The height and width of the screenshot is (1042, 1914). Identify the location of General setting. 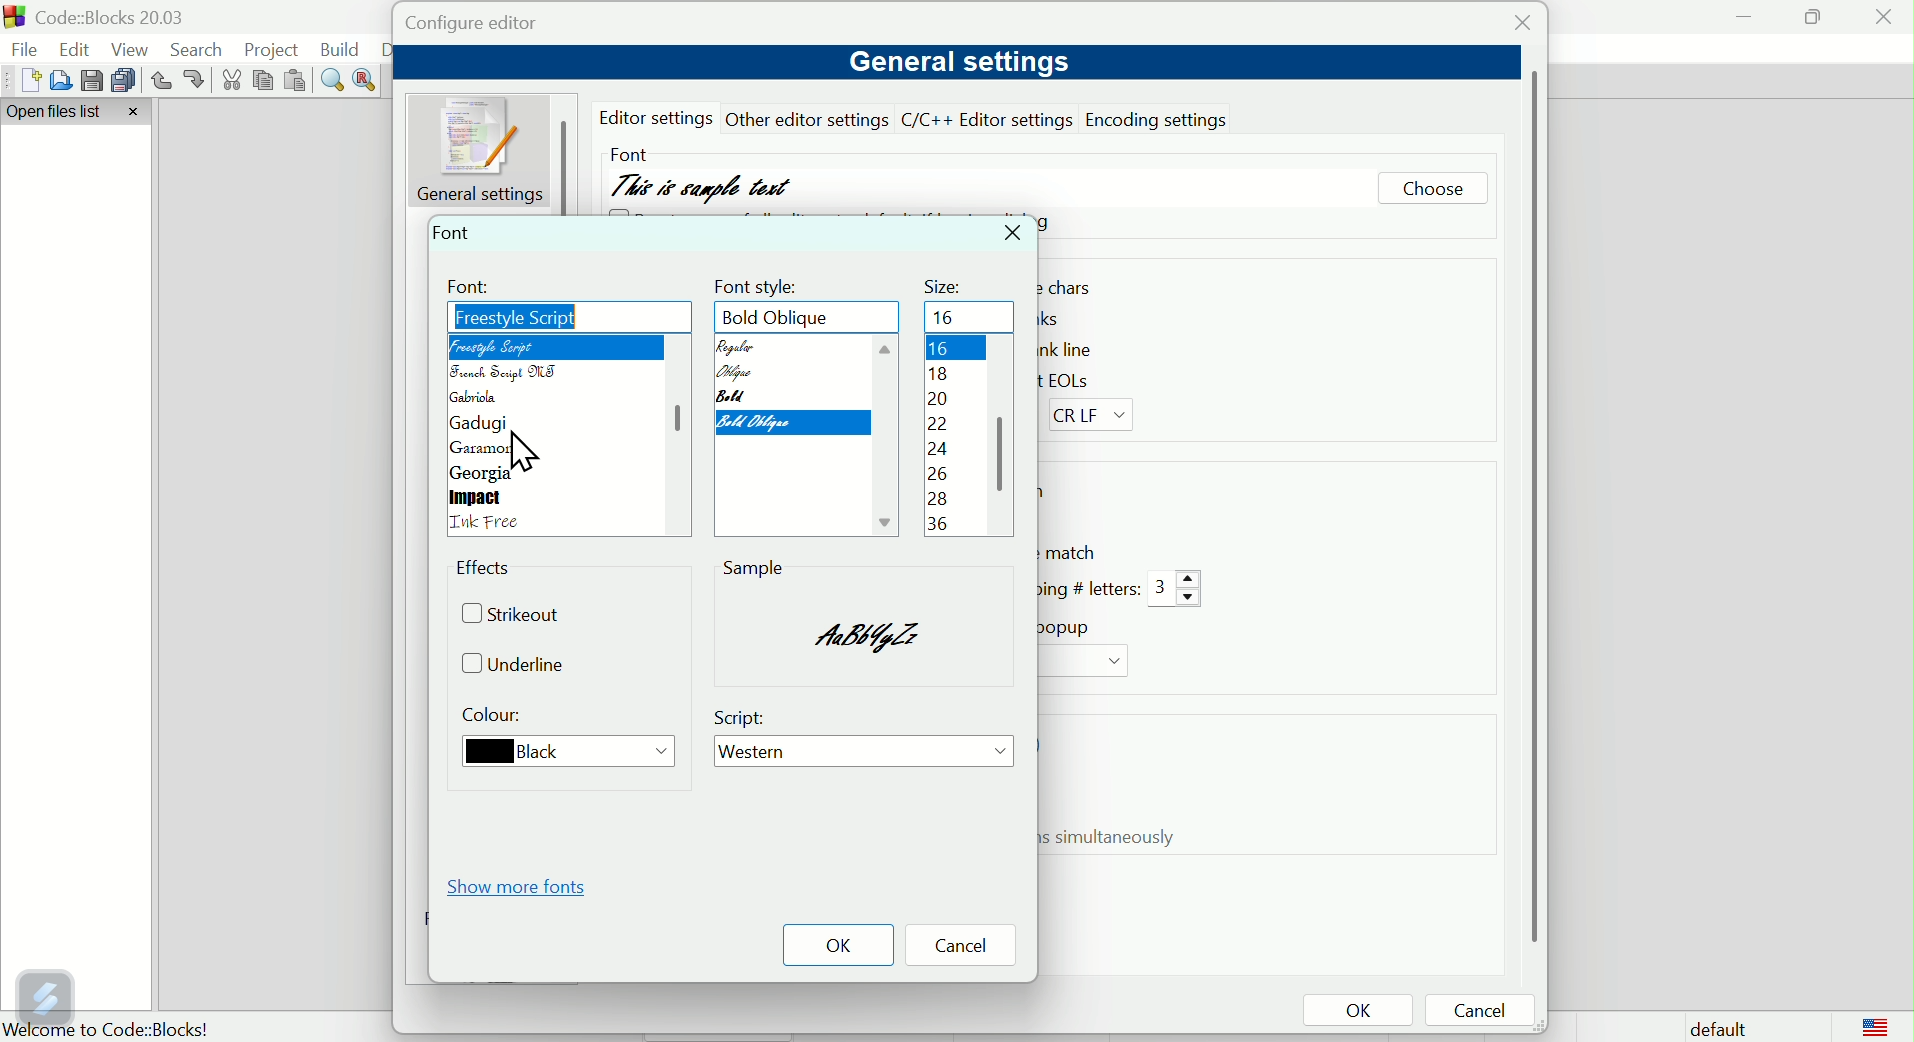
(484, 149).